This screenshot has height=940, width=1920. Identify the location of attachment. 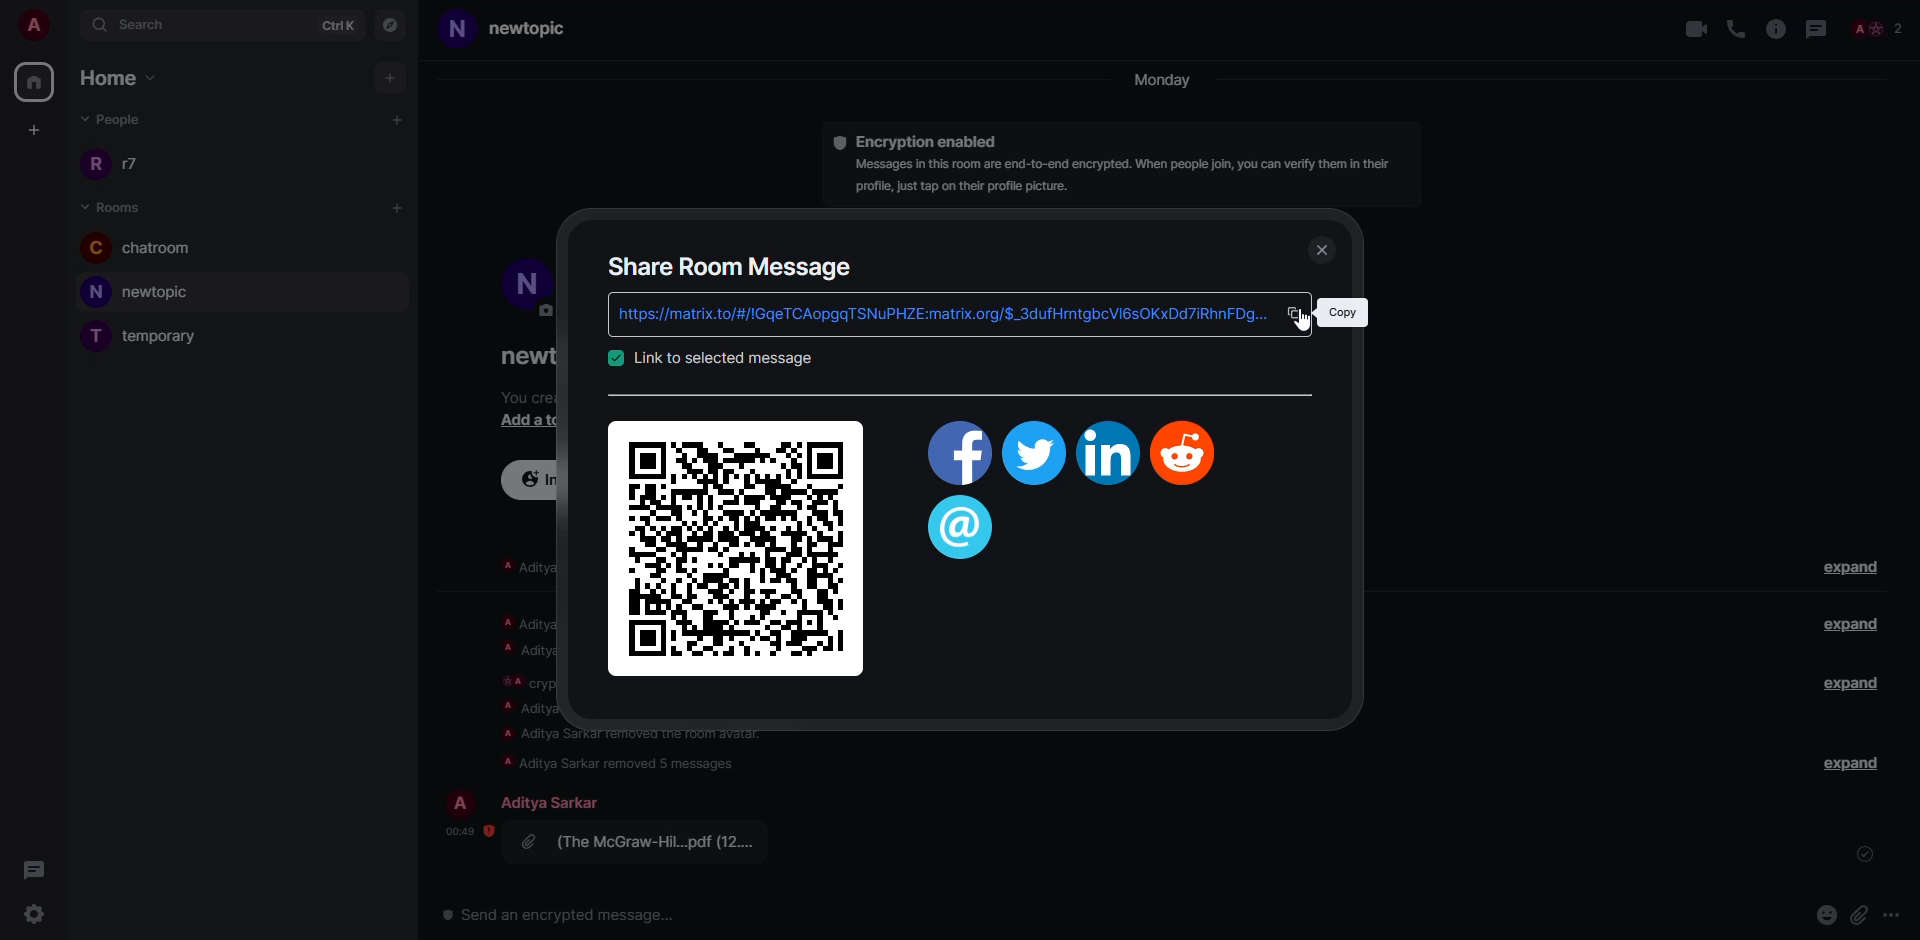
(646, 841).